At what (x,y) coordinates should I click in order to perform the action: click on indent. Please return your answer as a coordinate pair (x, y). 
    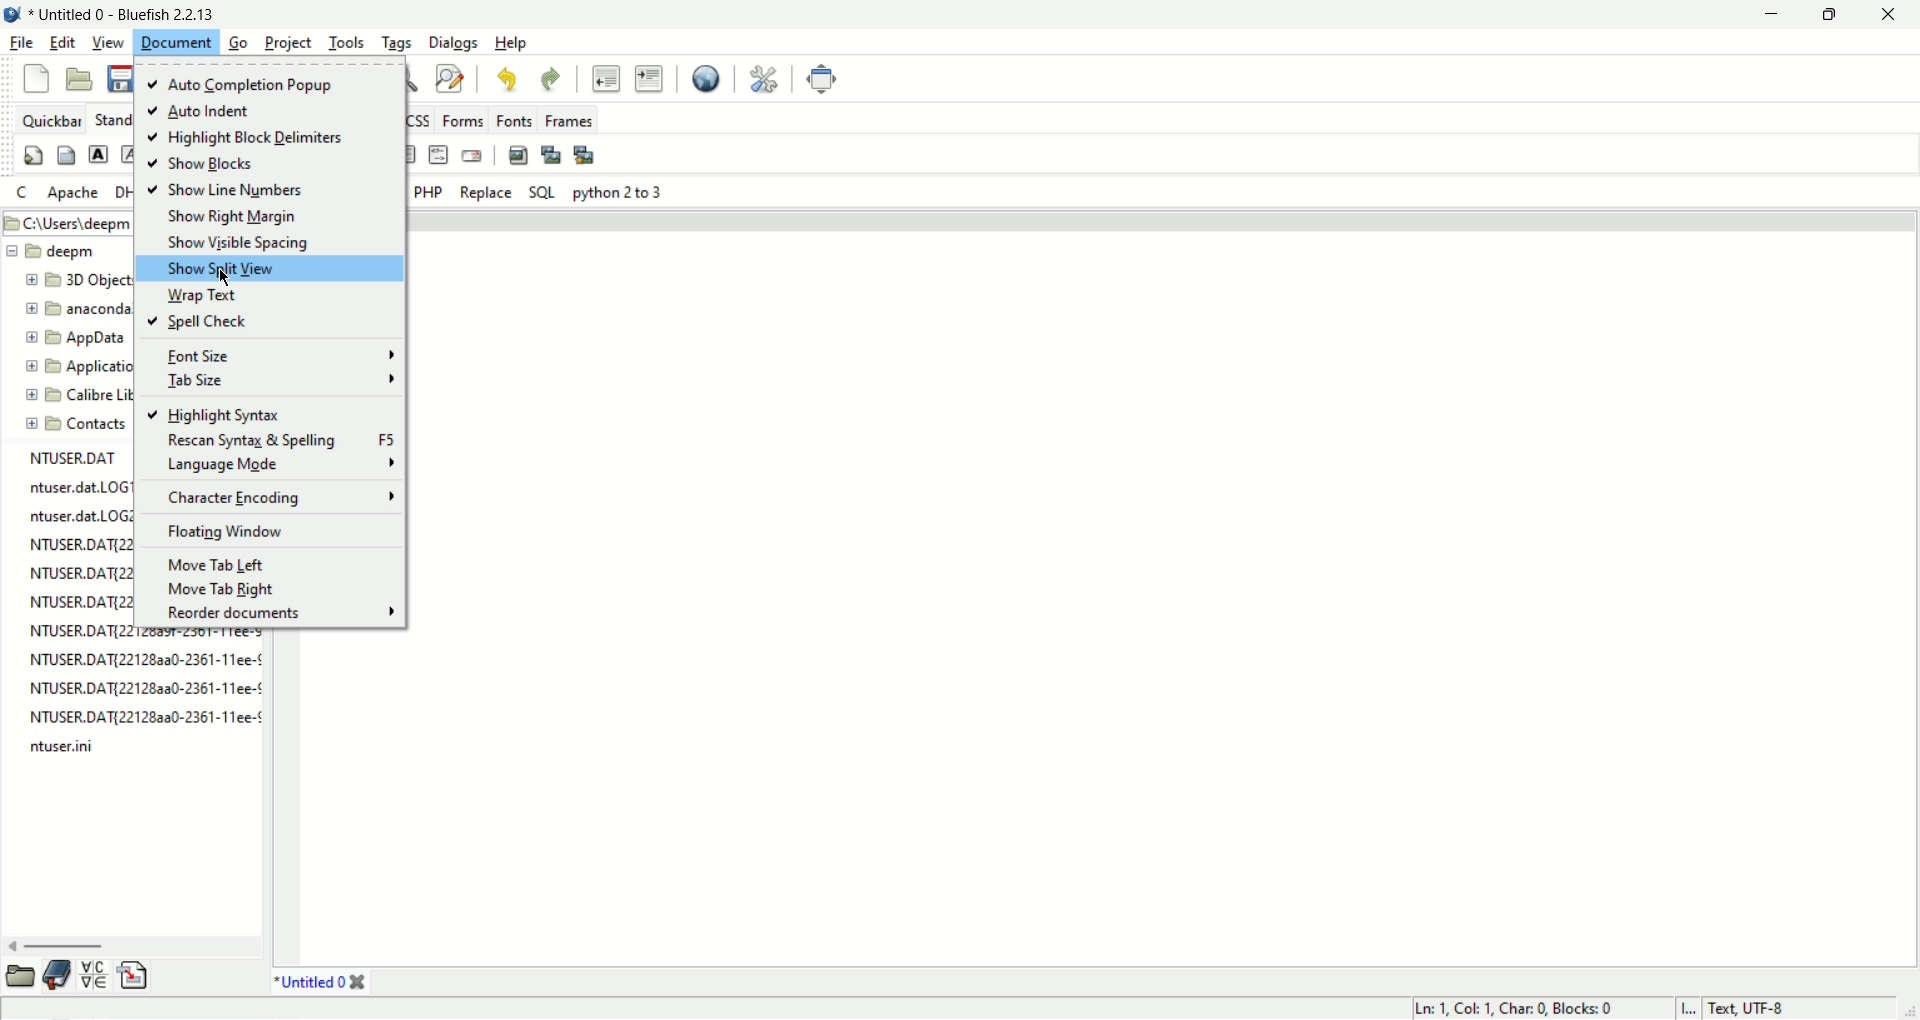
    Looking at the image, I should click on (654, 81).